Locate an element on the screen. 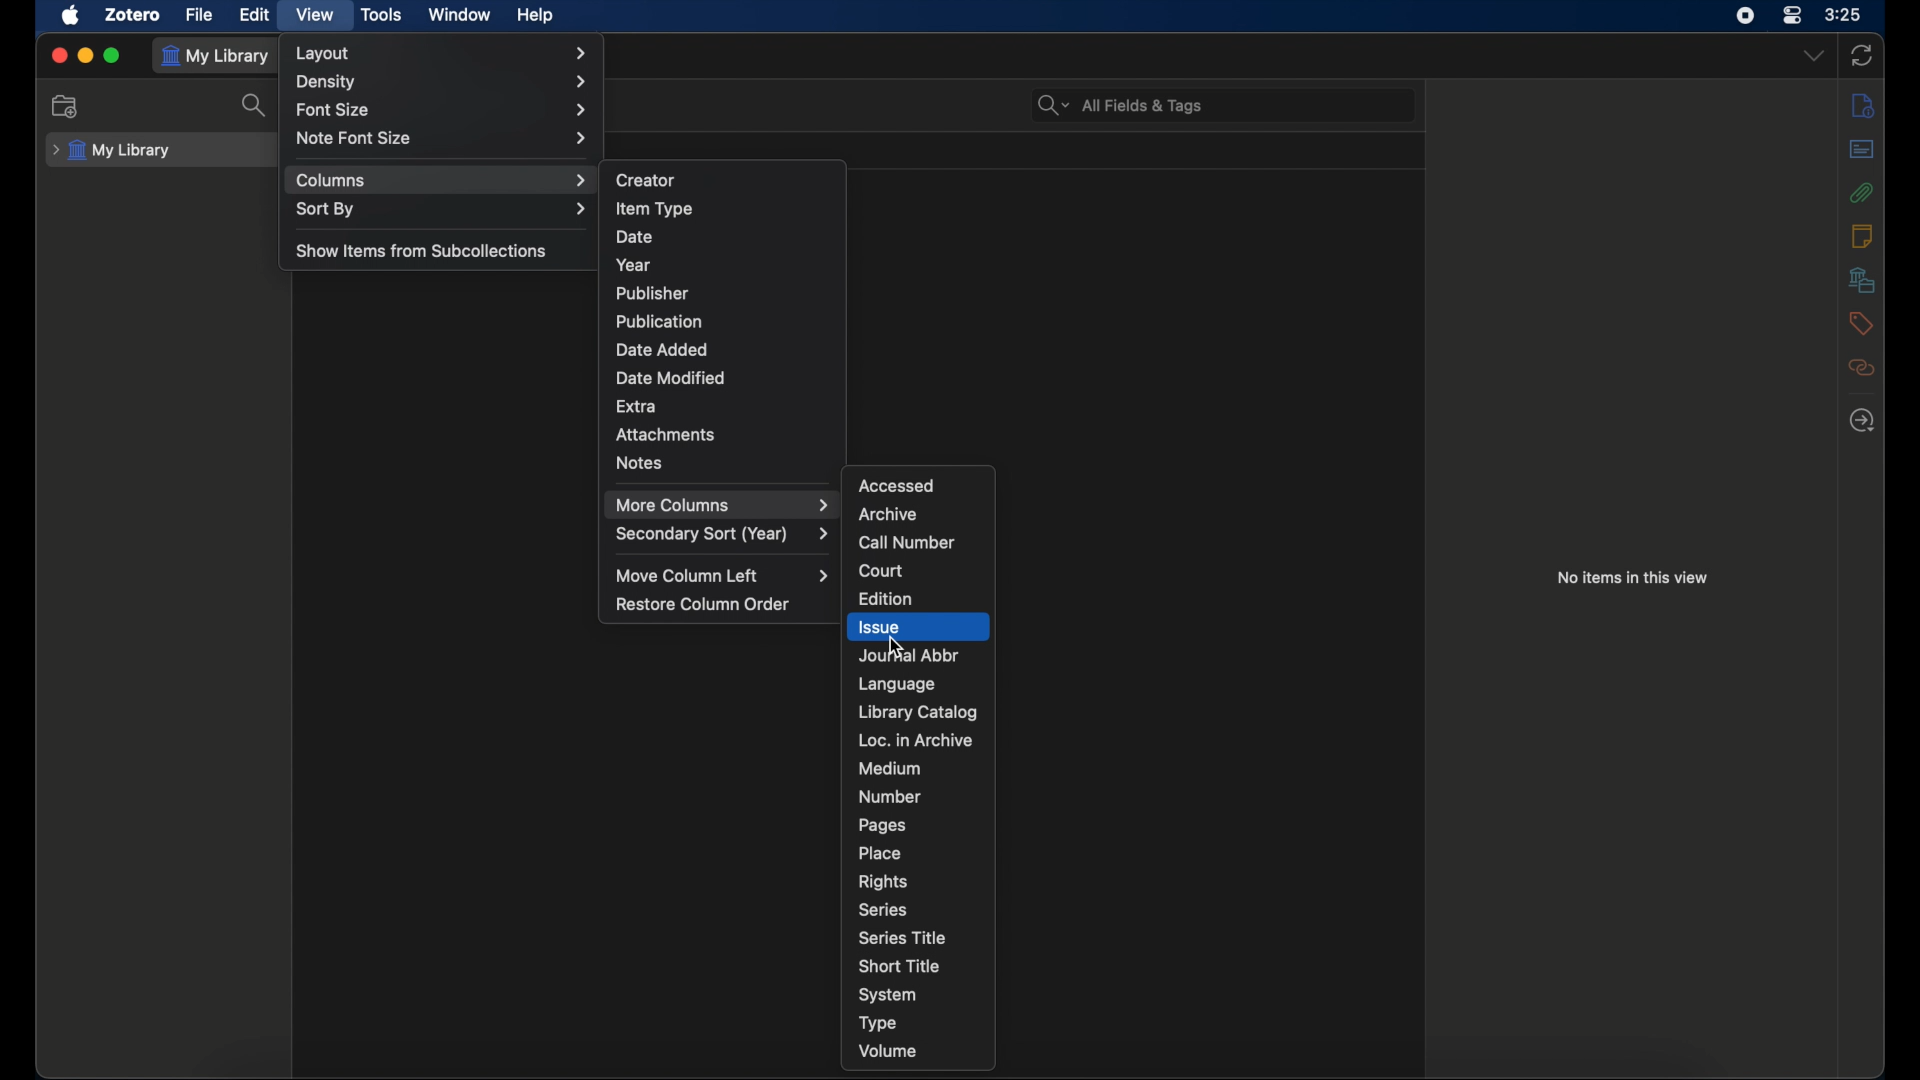 This screenshot has width=1920, height=1080. date modified is located at coordinates (671, 377).